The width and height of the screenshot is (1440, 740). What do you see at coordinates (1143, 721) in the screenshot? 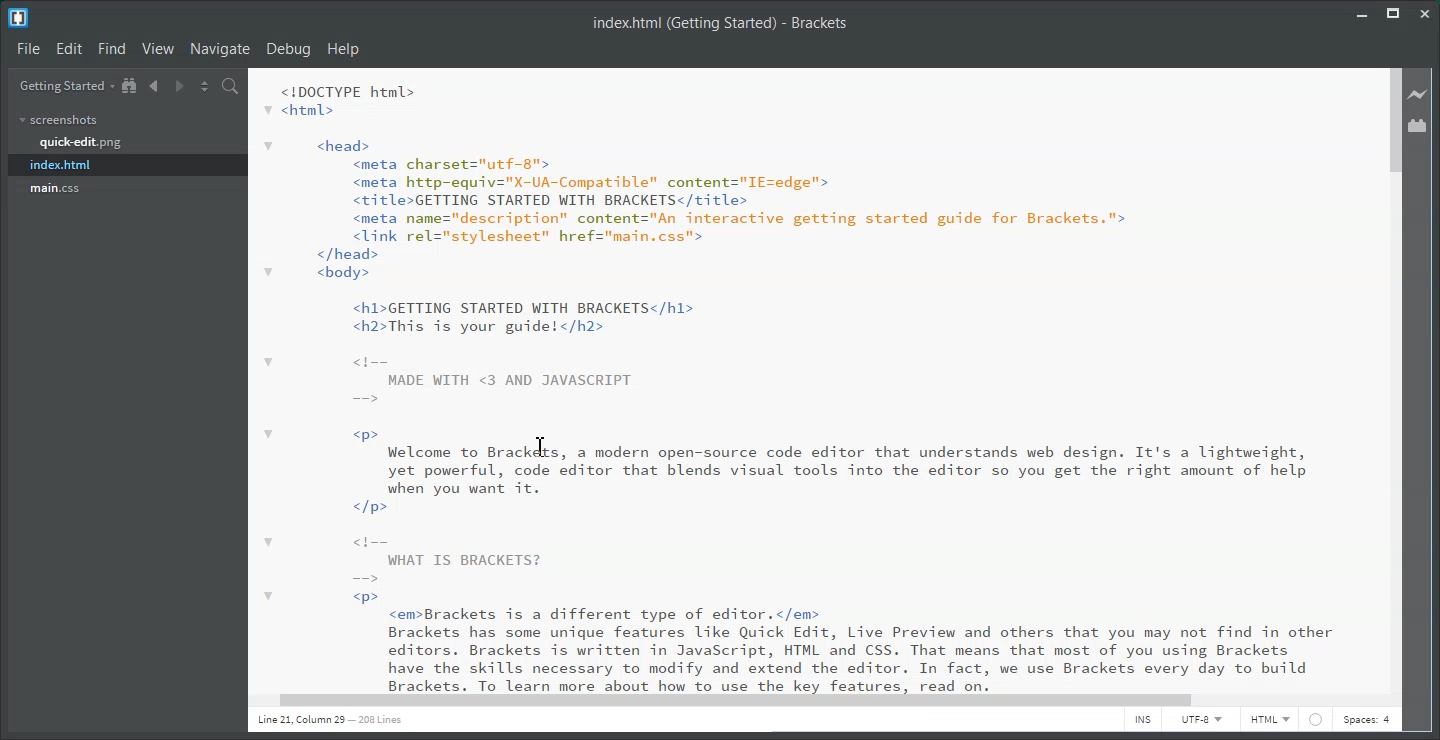
I see `INS` at bounding box center [1143, 721].